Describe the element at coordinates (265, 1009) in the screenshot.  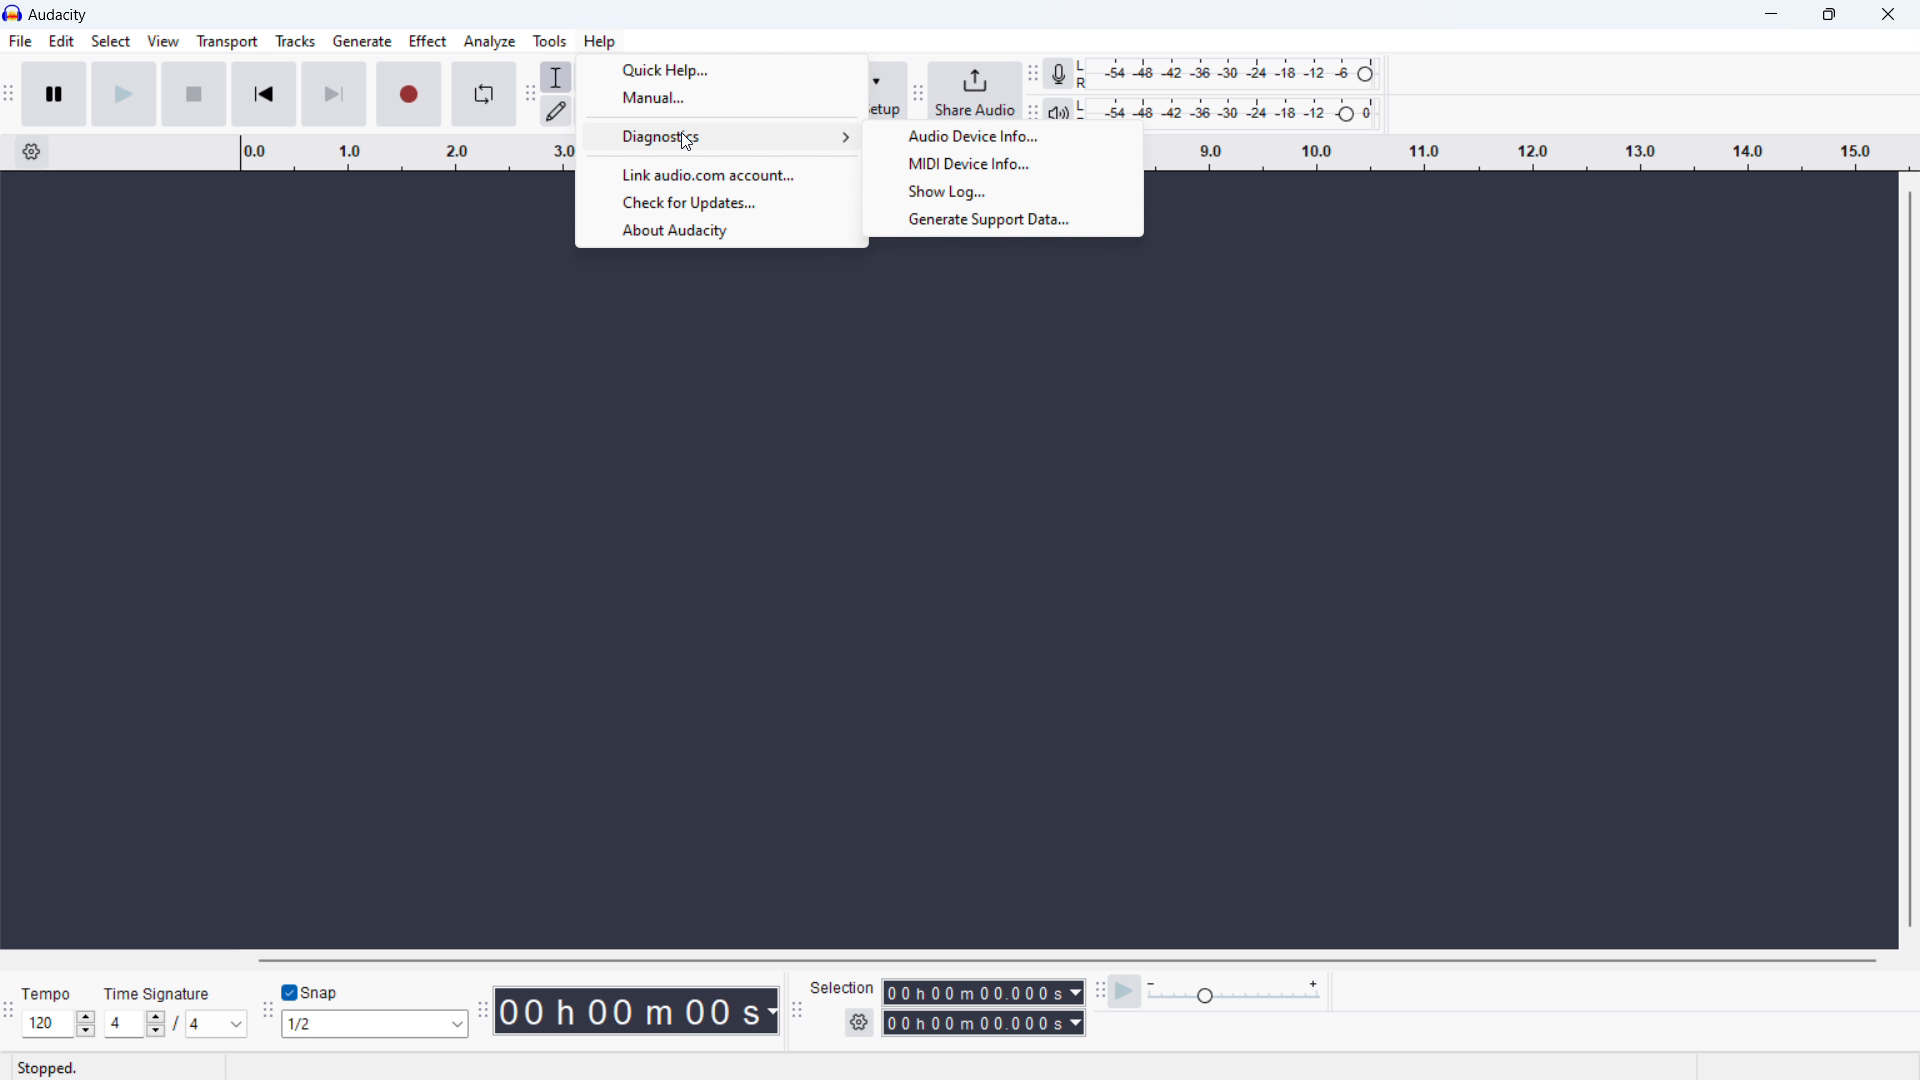
I see `snapping toolbar` at that location.